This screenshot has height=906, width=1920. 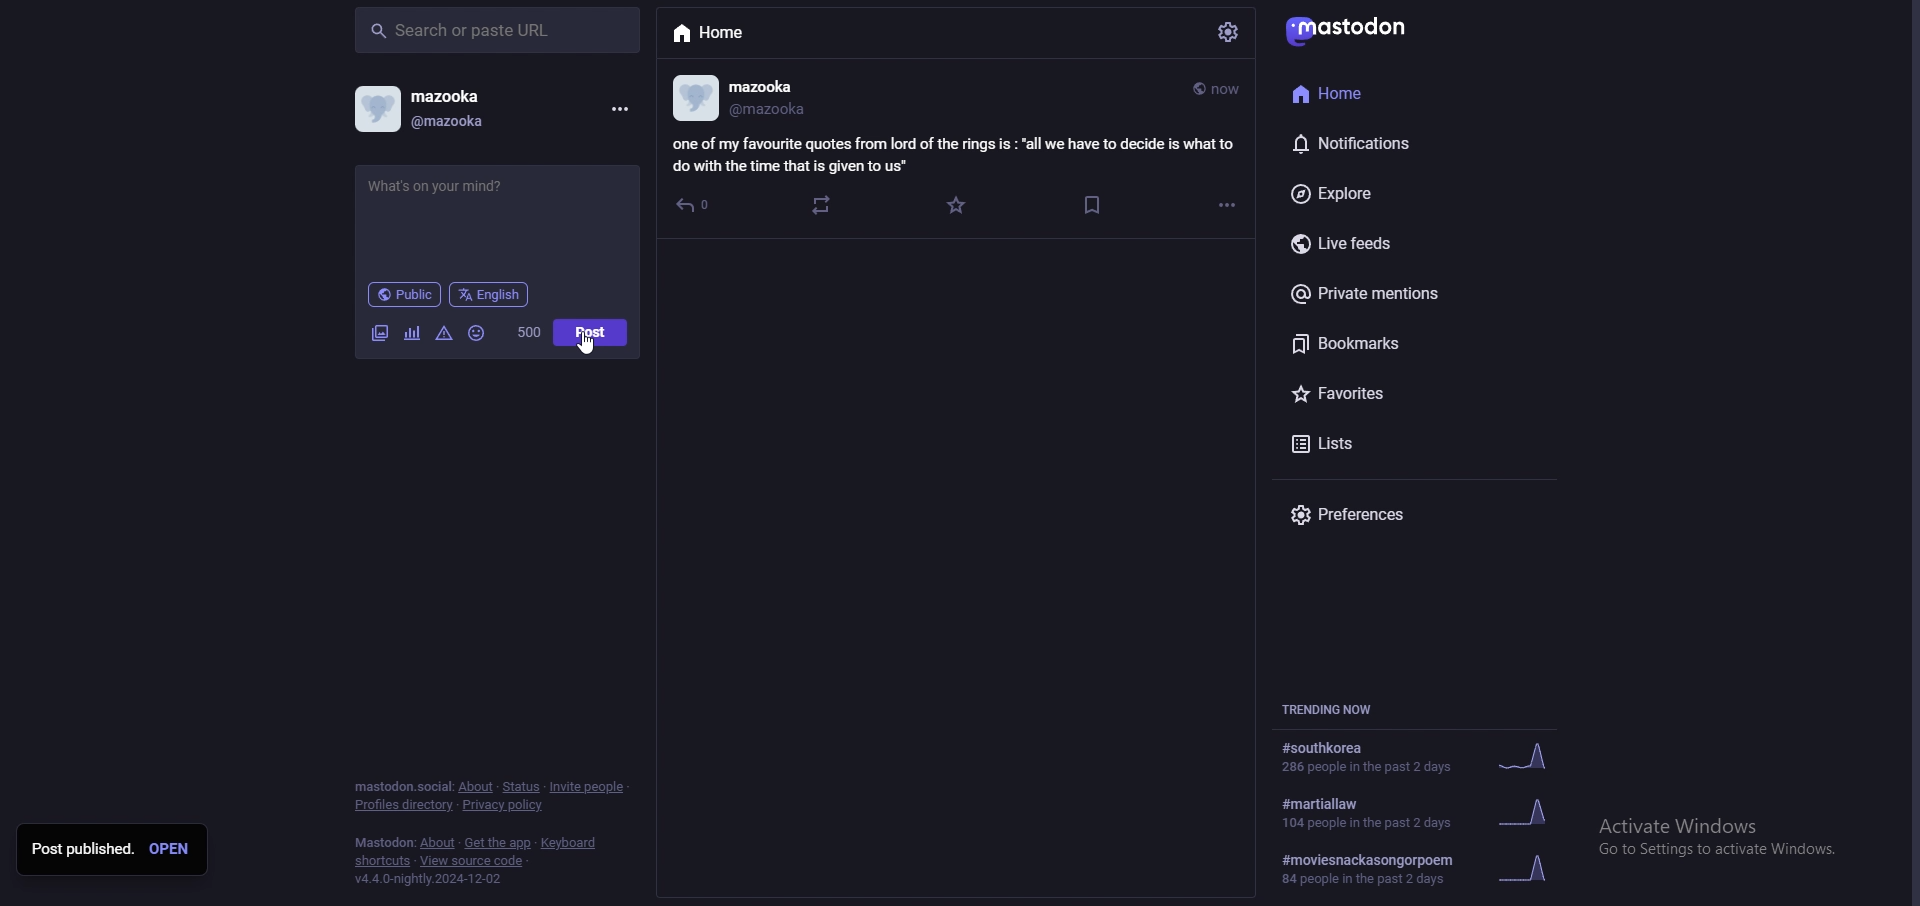 What do you see at coordinates (1092, 204) in the screenshot?
I see `bookmark` at bounding box center [1092, 204].